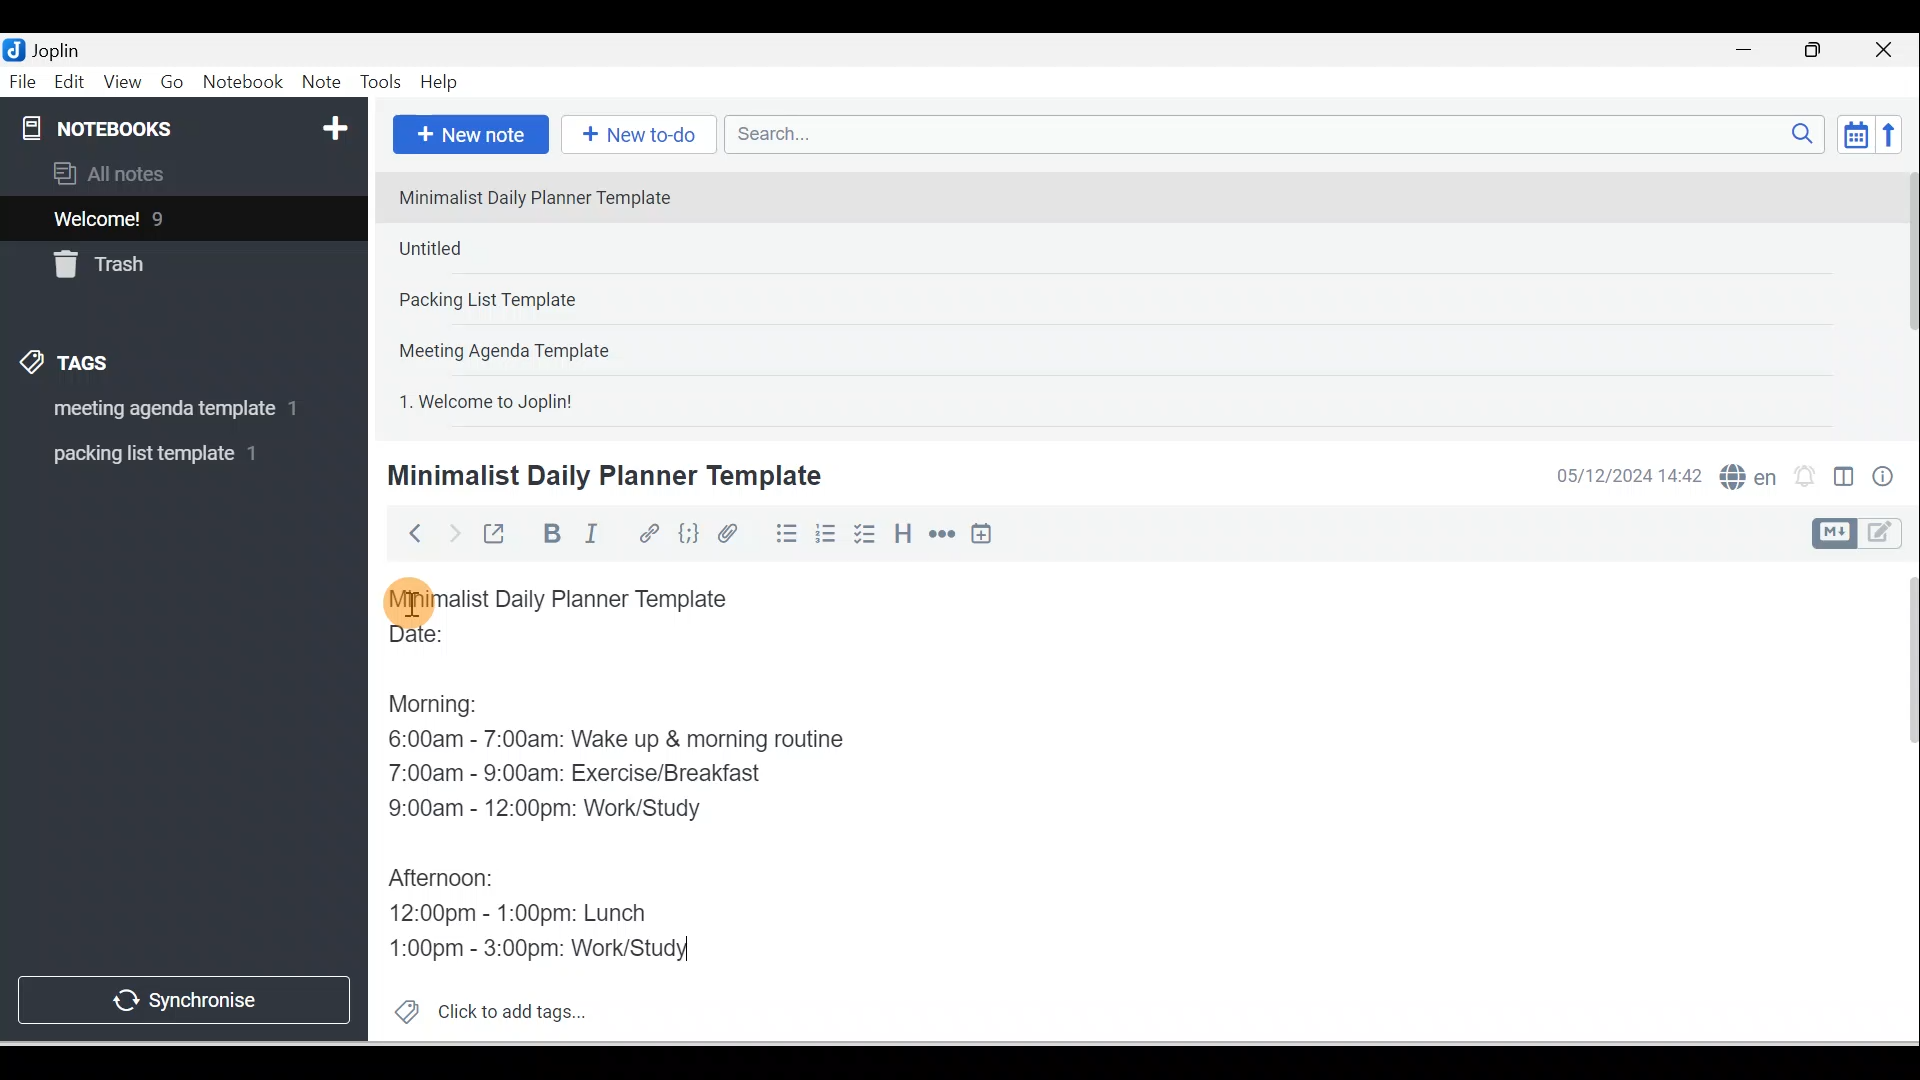  Describe the element at coordinates (467, 136) in the screenshot. I see `New note` at that location.